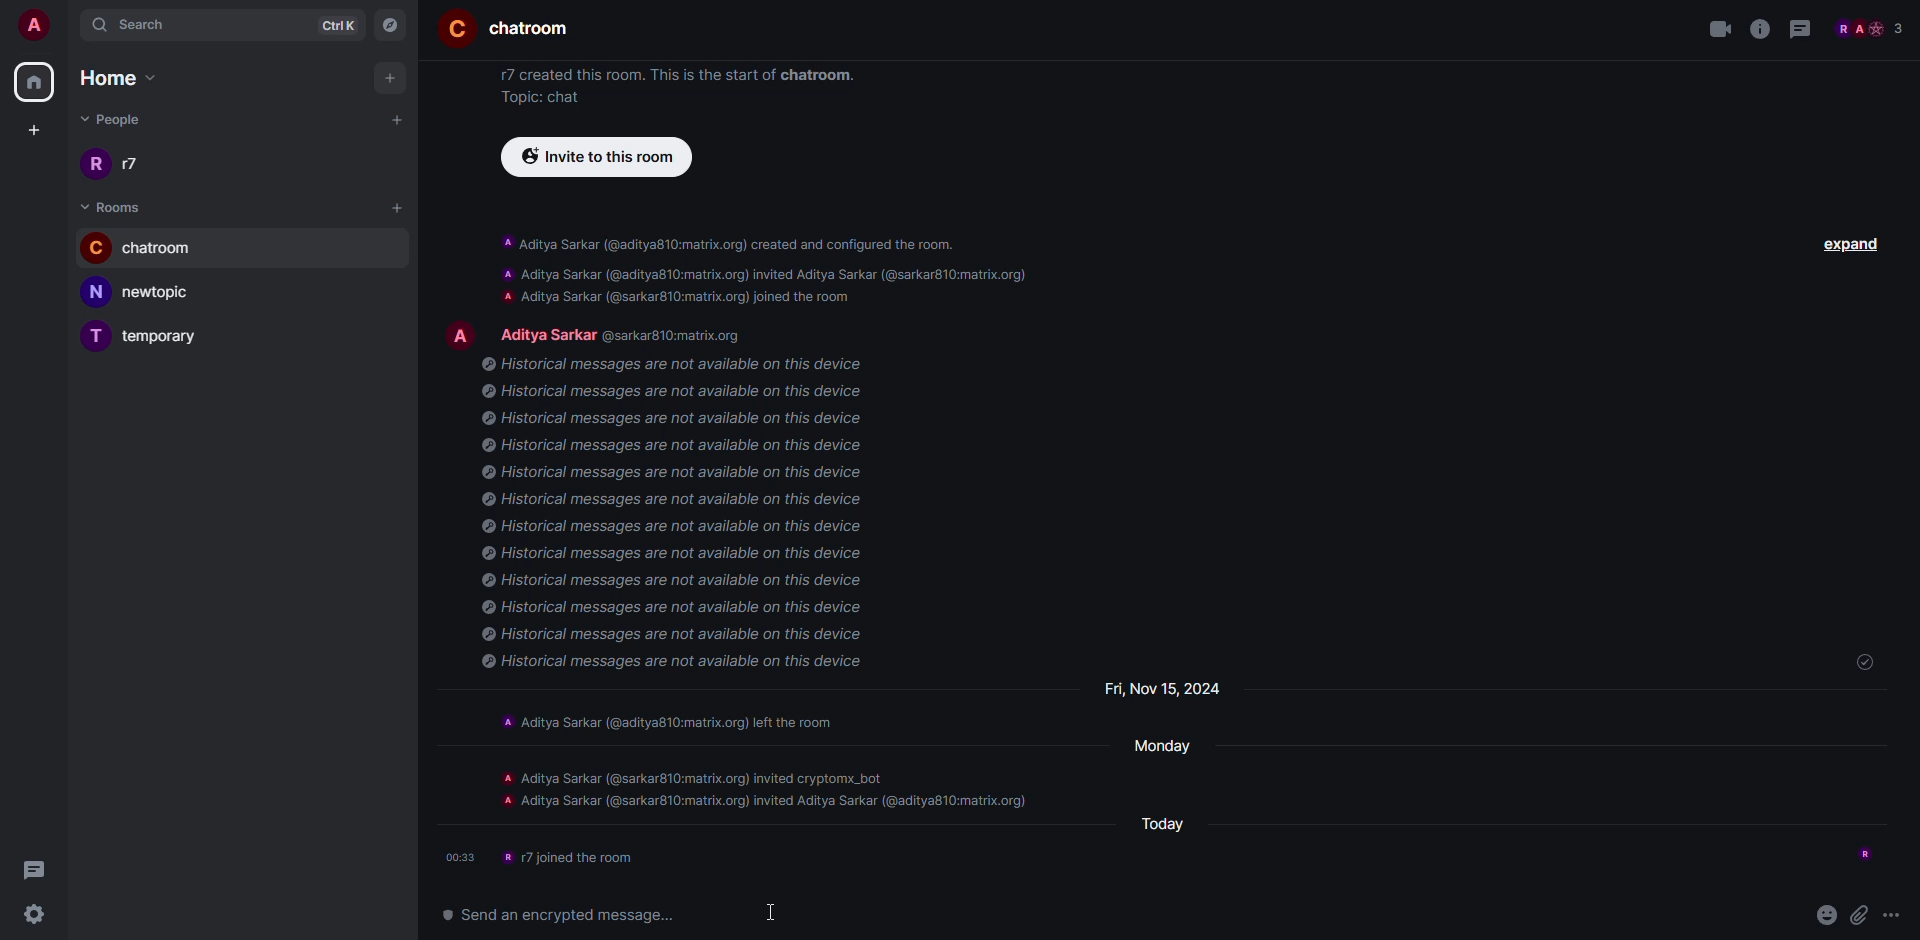 The image size is (1920, 940). Describe the element at coordinates (117, 205) in the screenshot. I see `room` at that location.